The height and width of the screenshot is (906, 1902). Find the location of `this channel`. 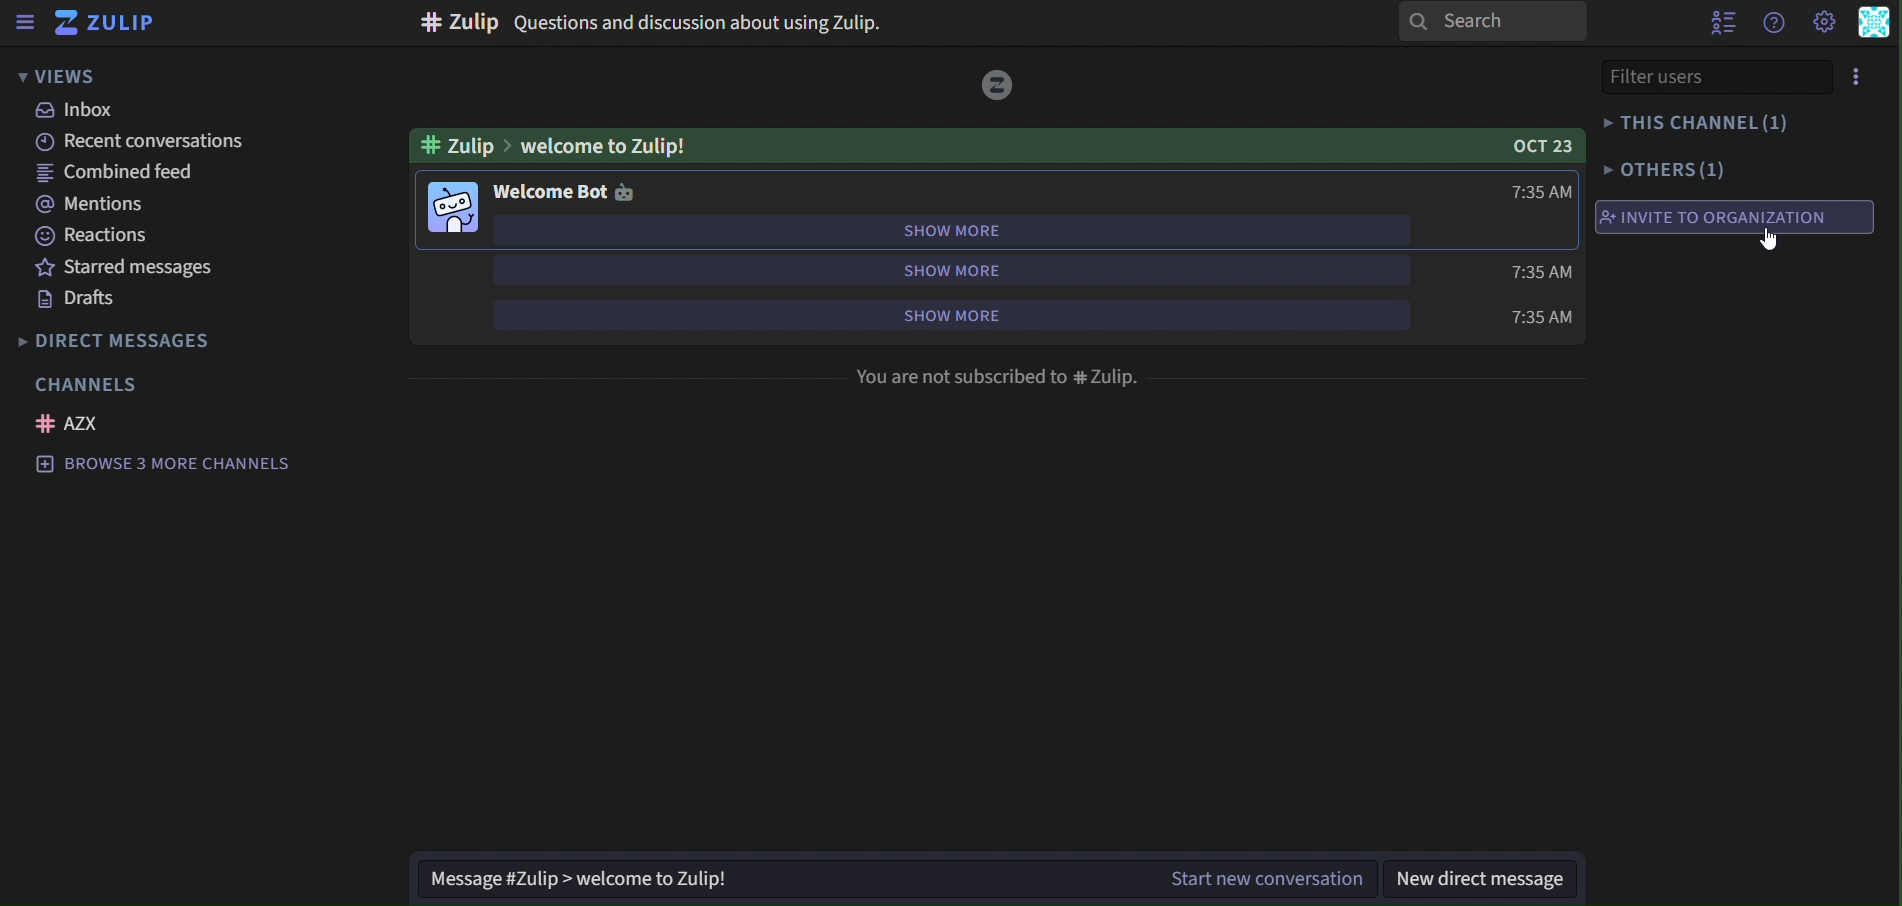

this channel is located at coordinates (1698, 125).